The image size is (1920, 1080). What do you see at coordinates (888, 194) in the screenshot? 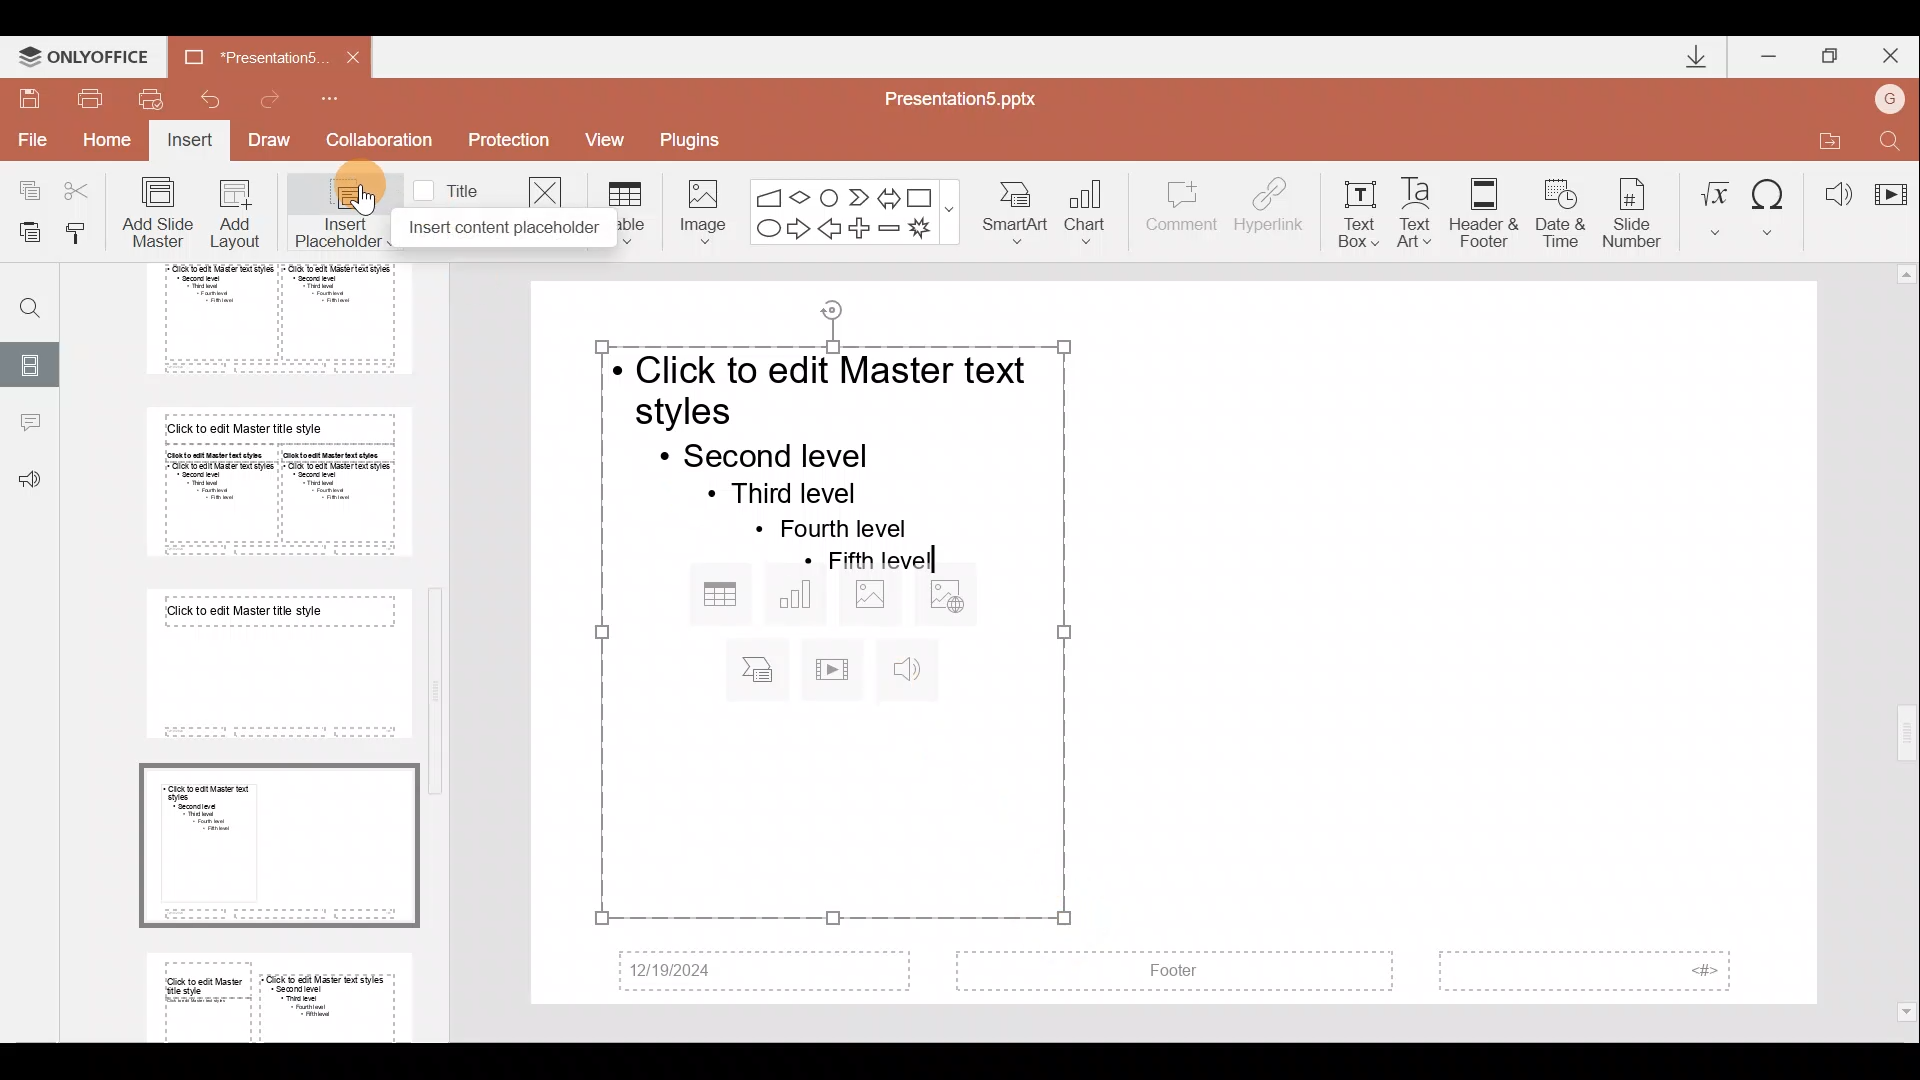
I see `Left right arrow` at bounding box center [888, 194].